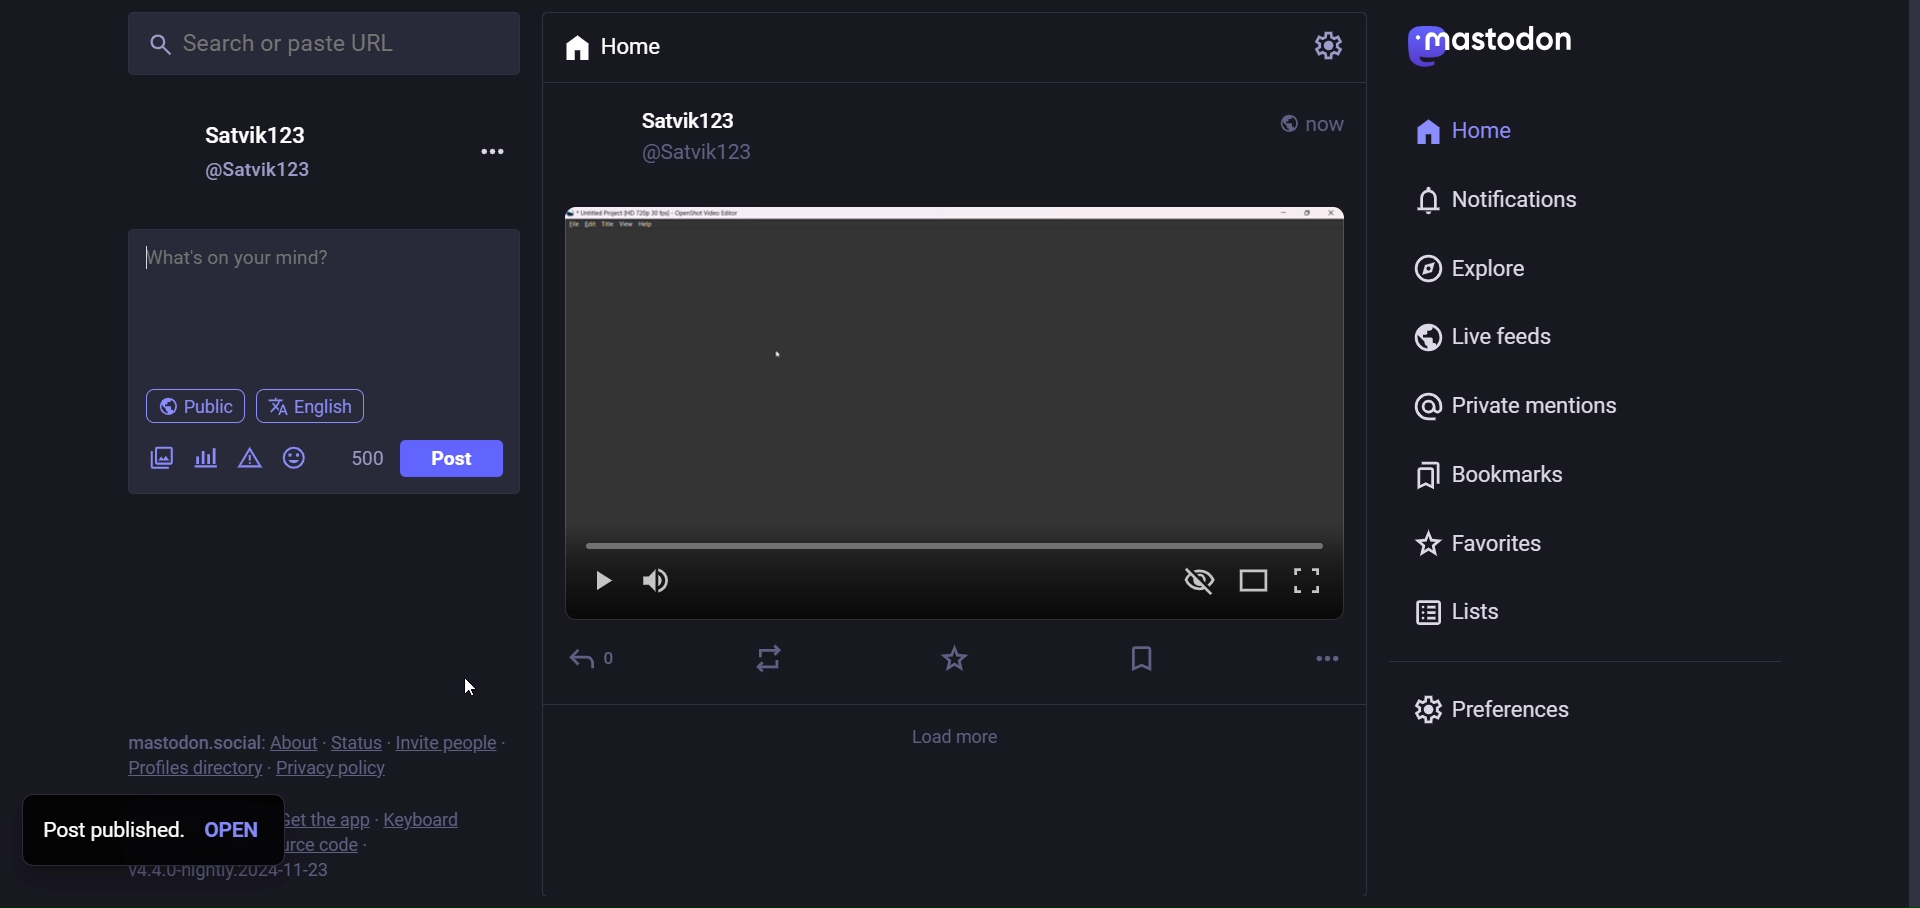 The image size is (1920, 908). Describe the element at coordinates (952, 363) in the screenshot. I see `video shared` at that location.